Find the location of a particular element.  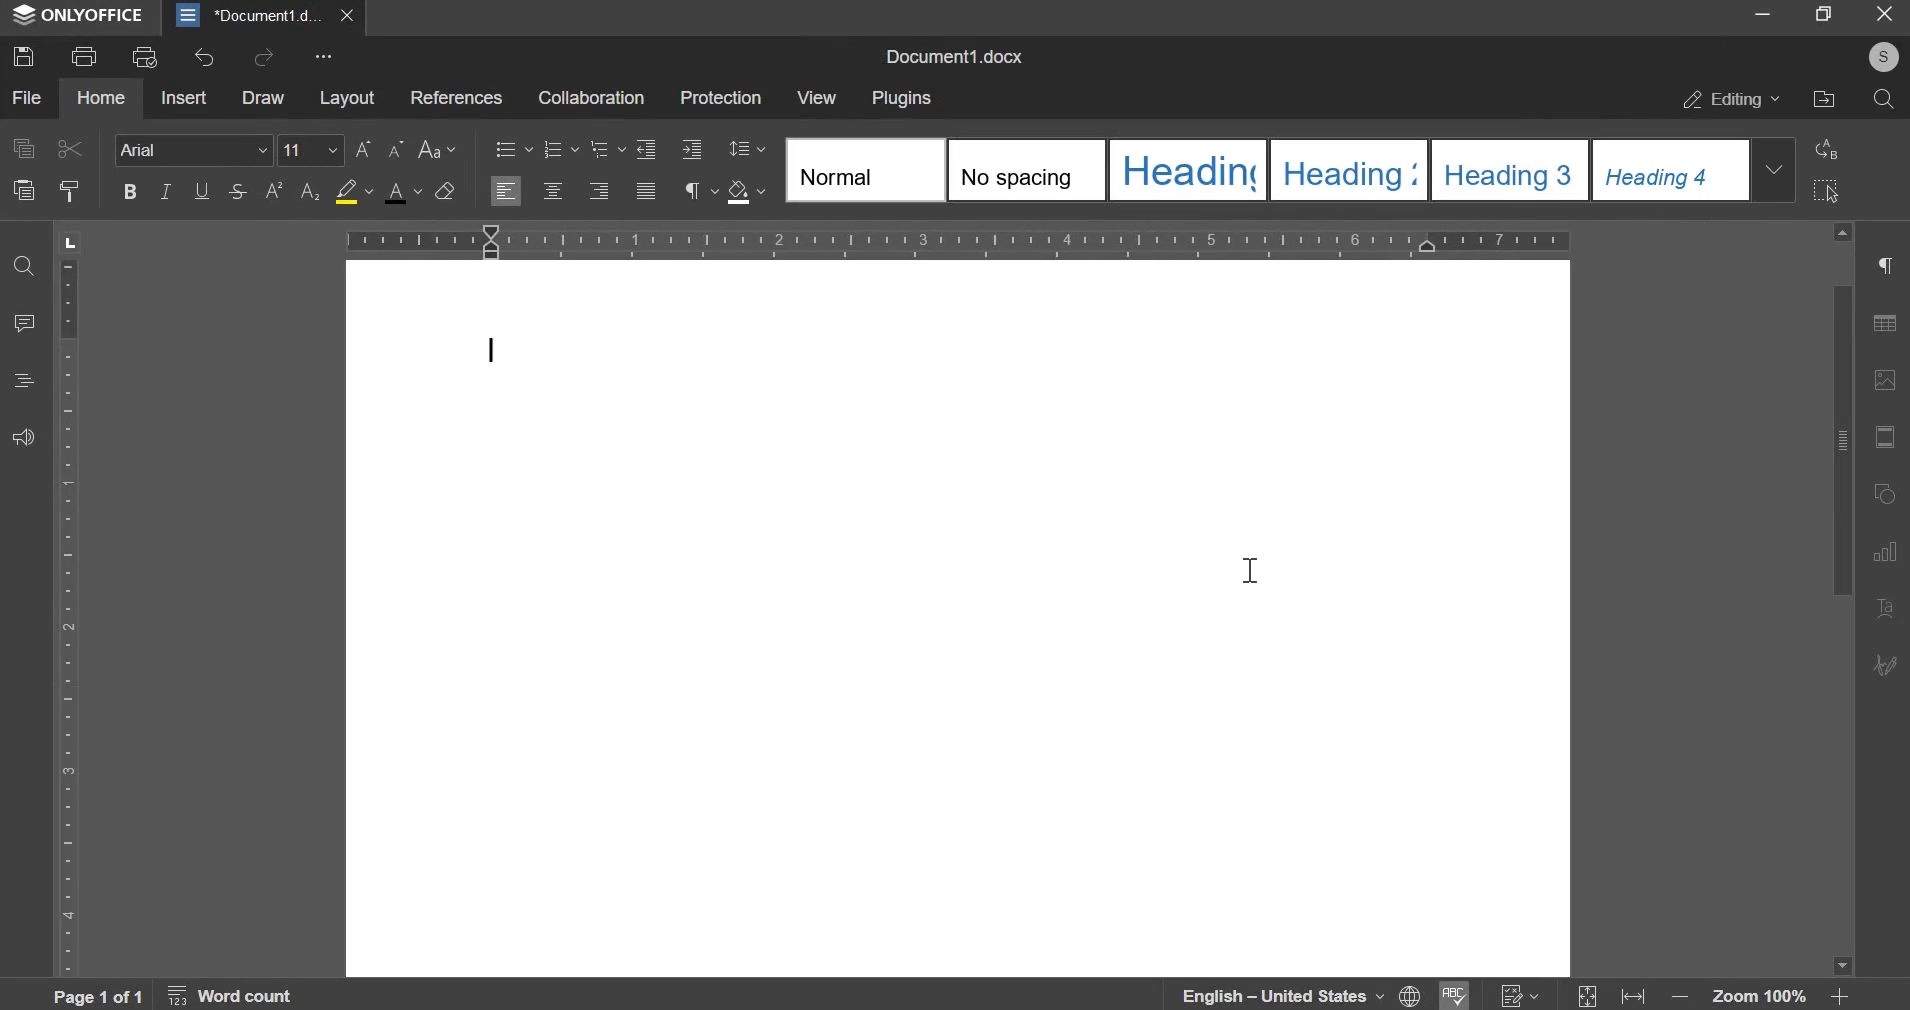

justified is located at coordinates (648, 193).